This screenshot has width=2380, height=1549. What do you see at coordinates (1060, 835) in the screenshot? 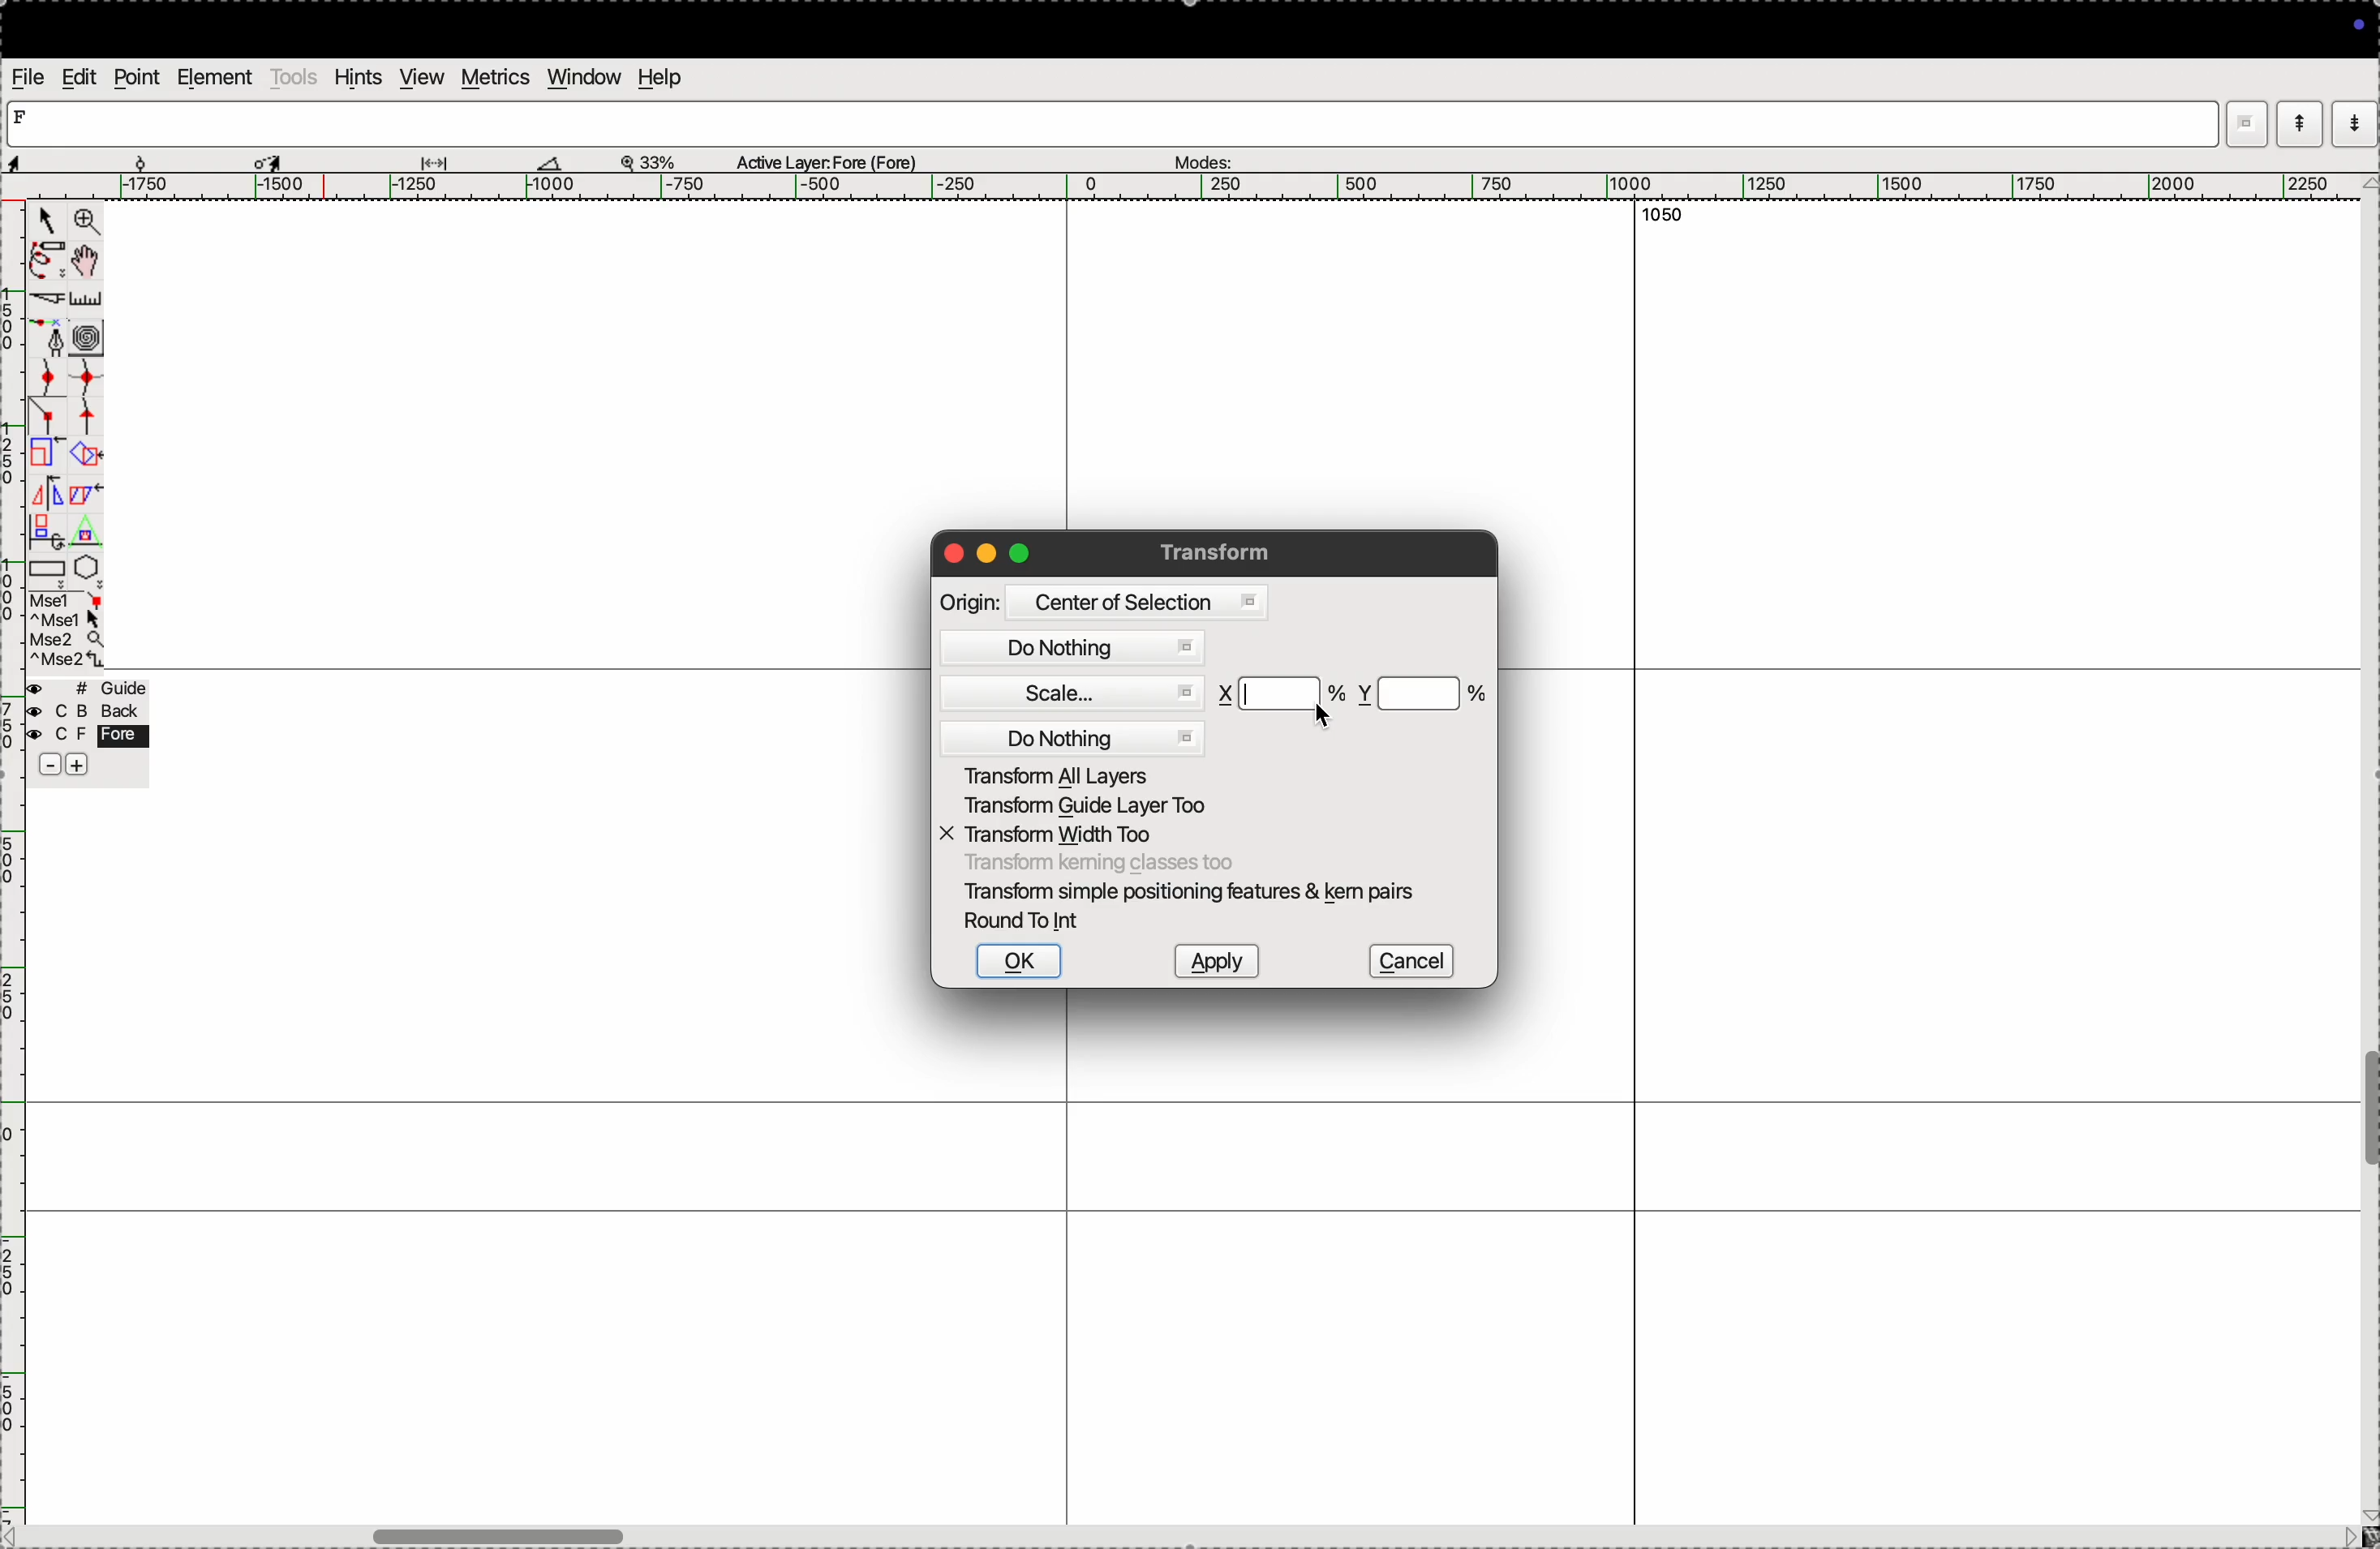
I see `transform width too` at bounding box center [1060, 835].